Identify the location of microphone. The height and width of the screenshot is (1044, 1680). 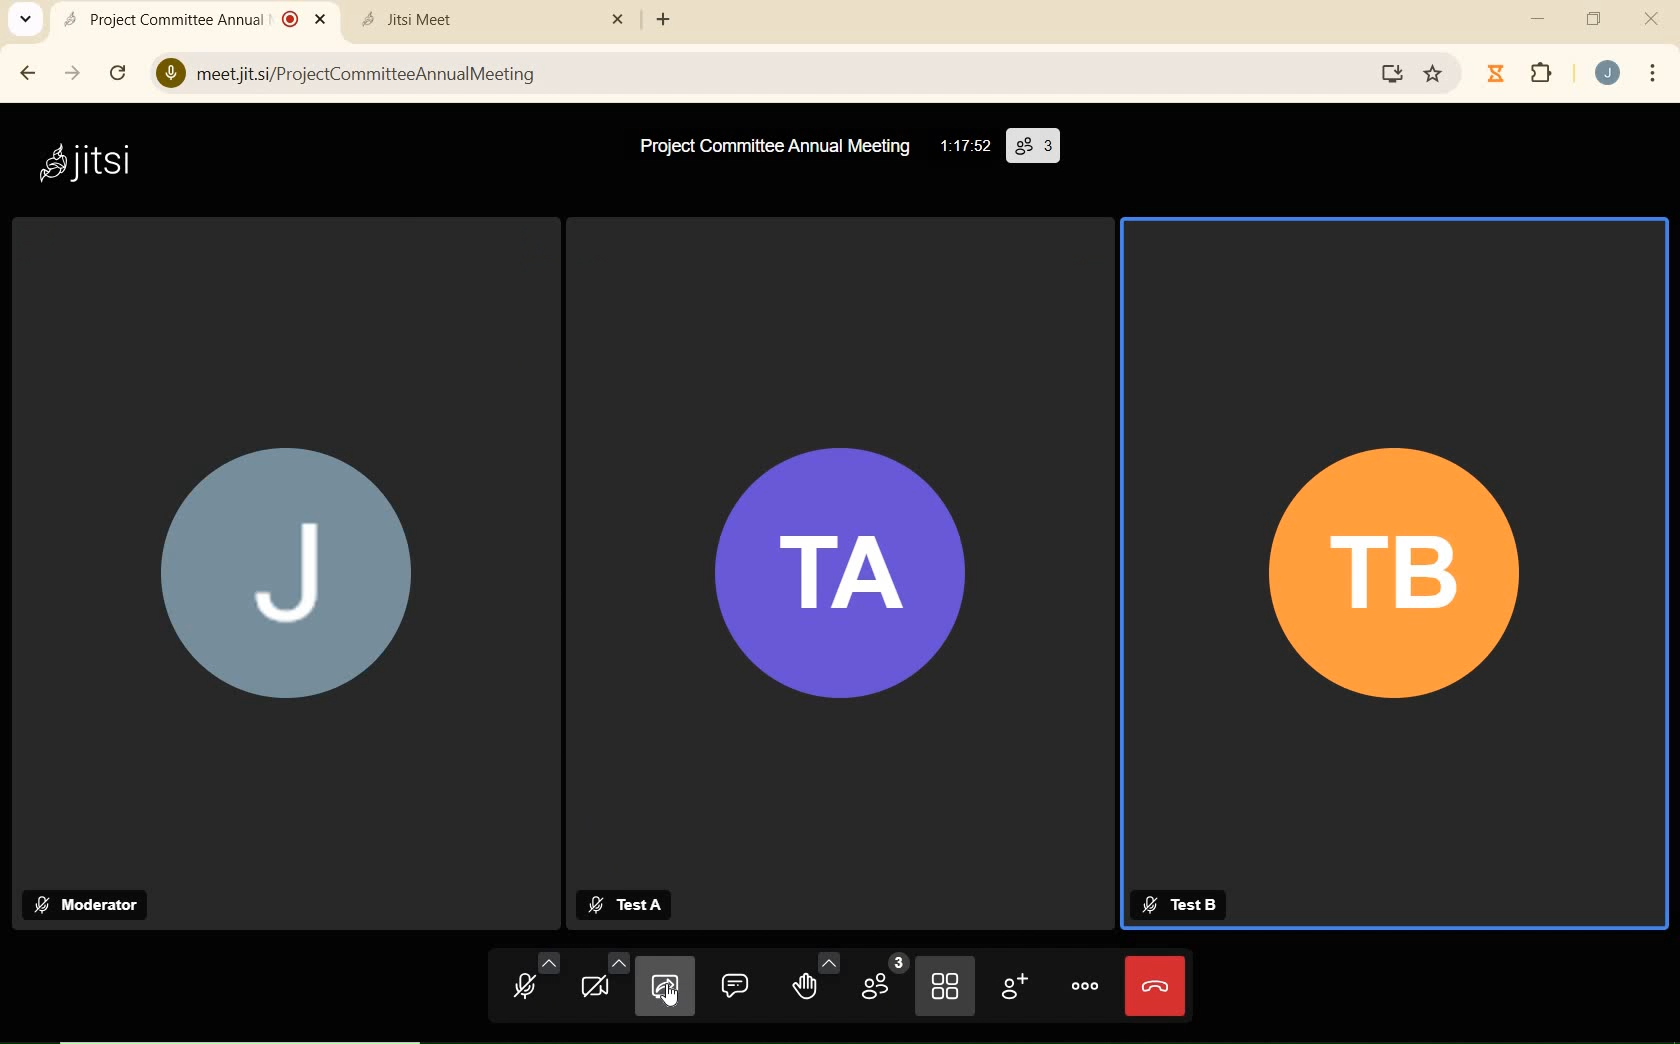
(535, 981).